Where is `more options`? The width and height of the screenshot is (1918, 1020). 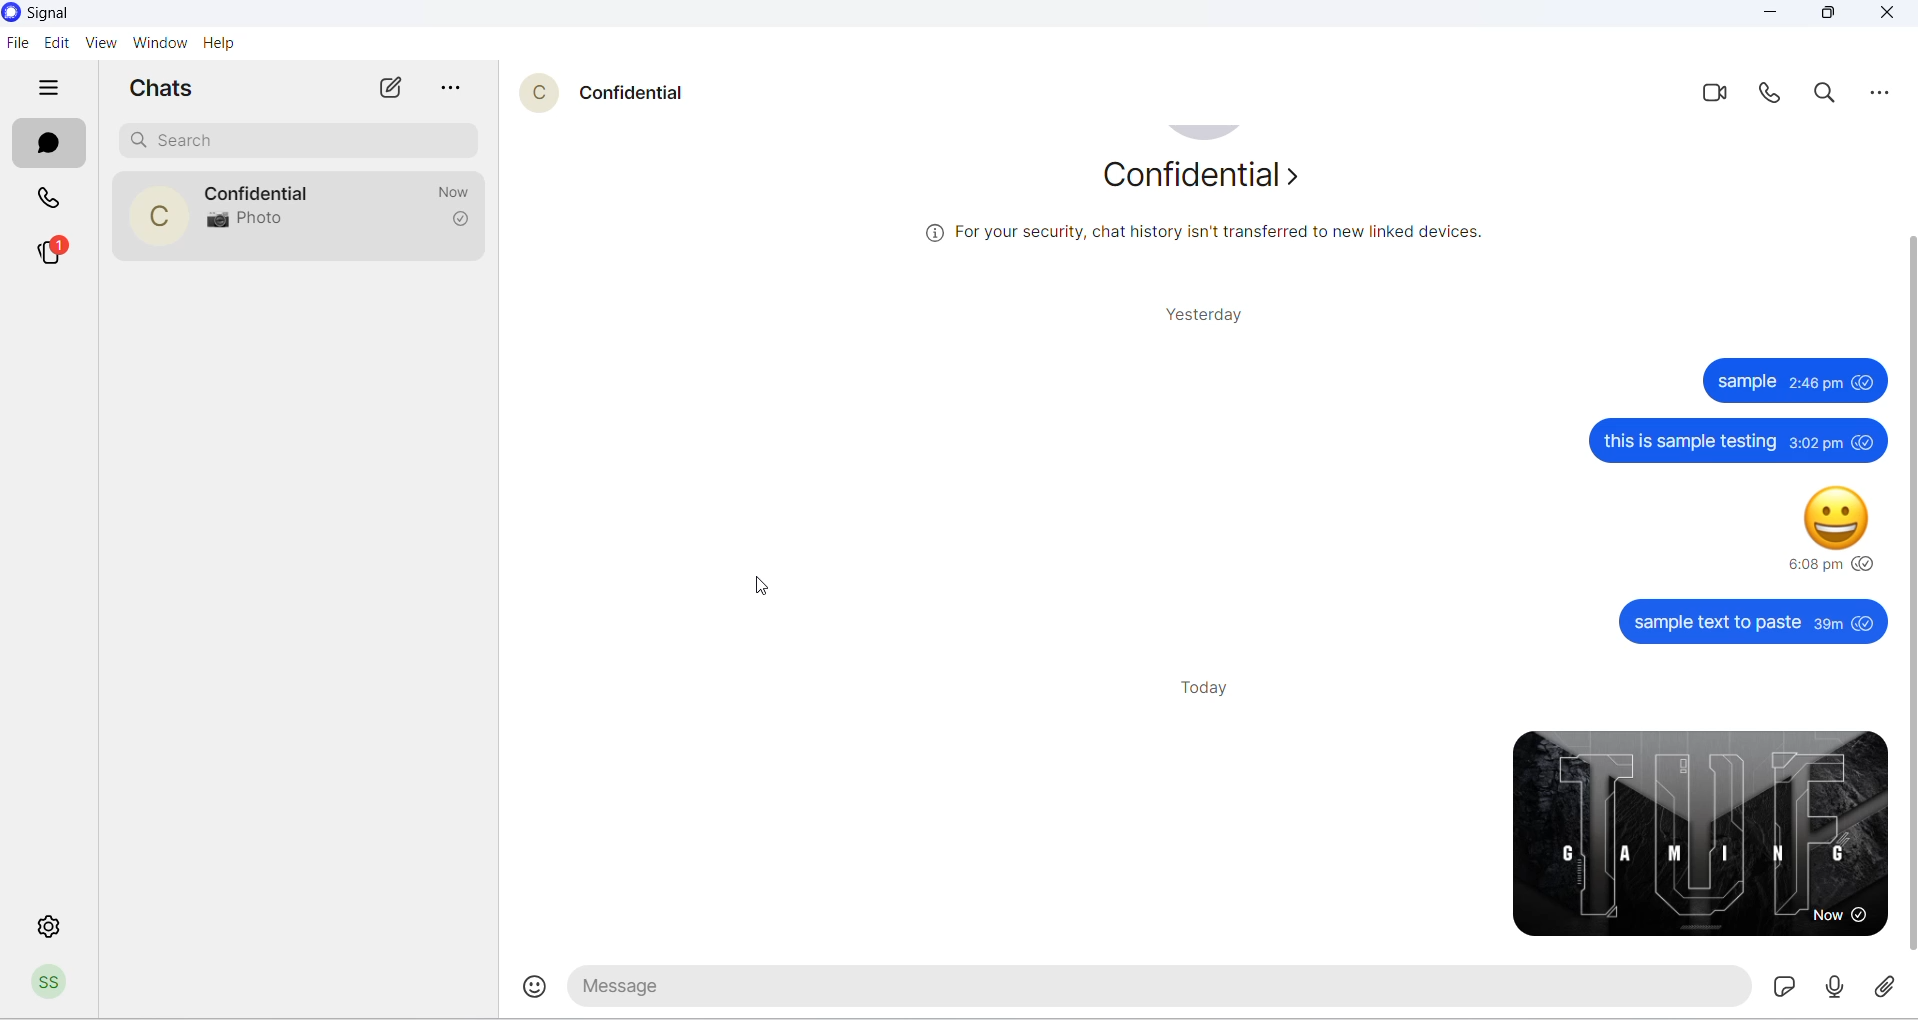 more options is located at coordinates (455, 90).